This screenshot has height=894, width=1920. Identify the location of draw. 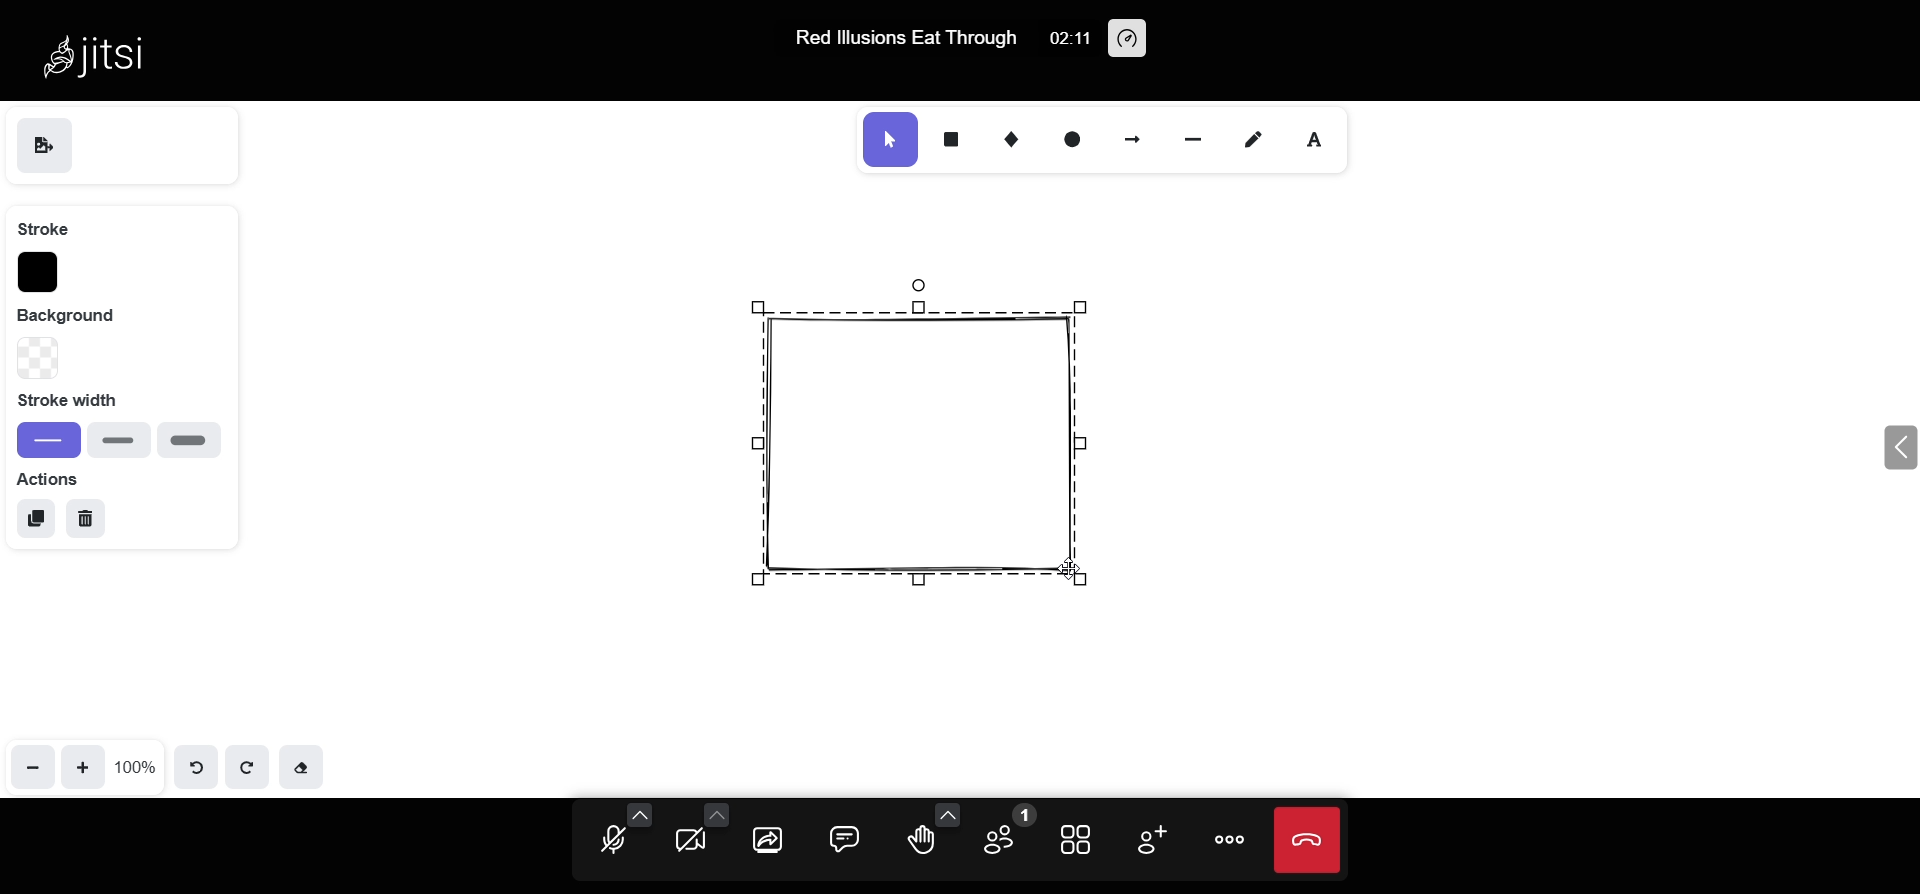
(1249, 138).